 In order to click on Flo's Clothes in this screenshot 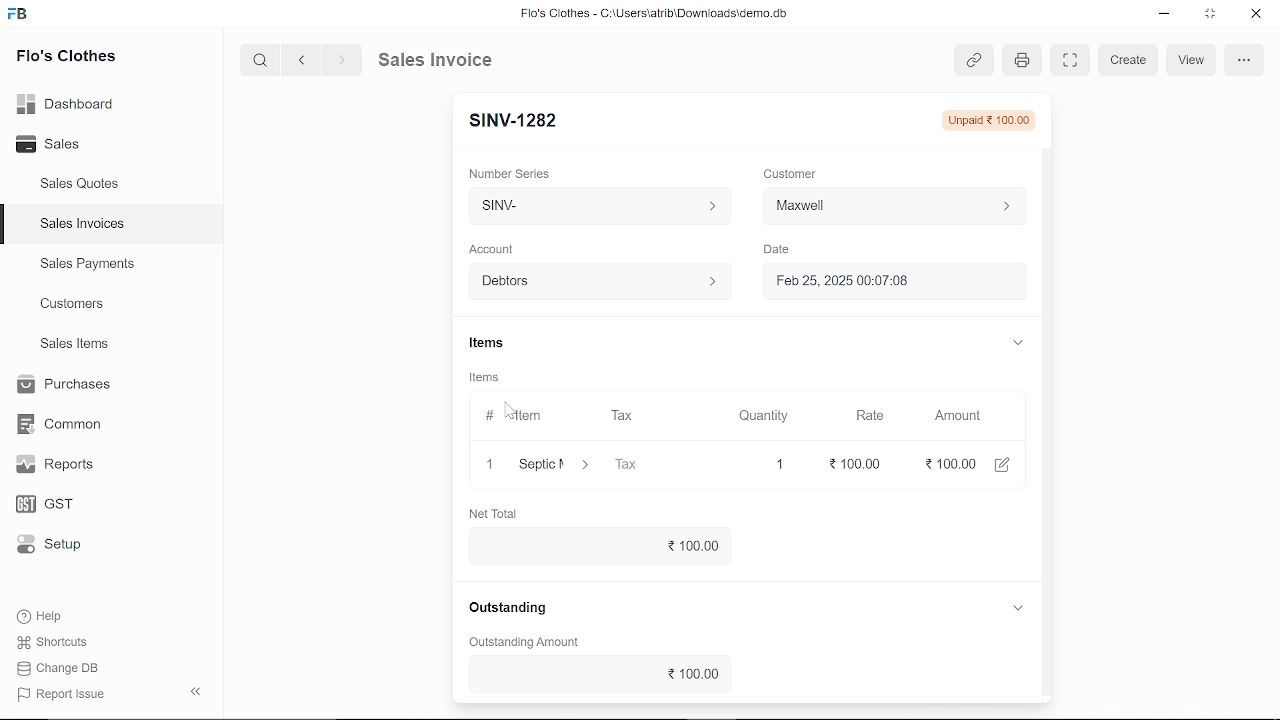, I will do `click(64, 59)`.